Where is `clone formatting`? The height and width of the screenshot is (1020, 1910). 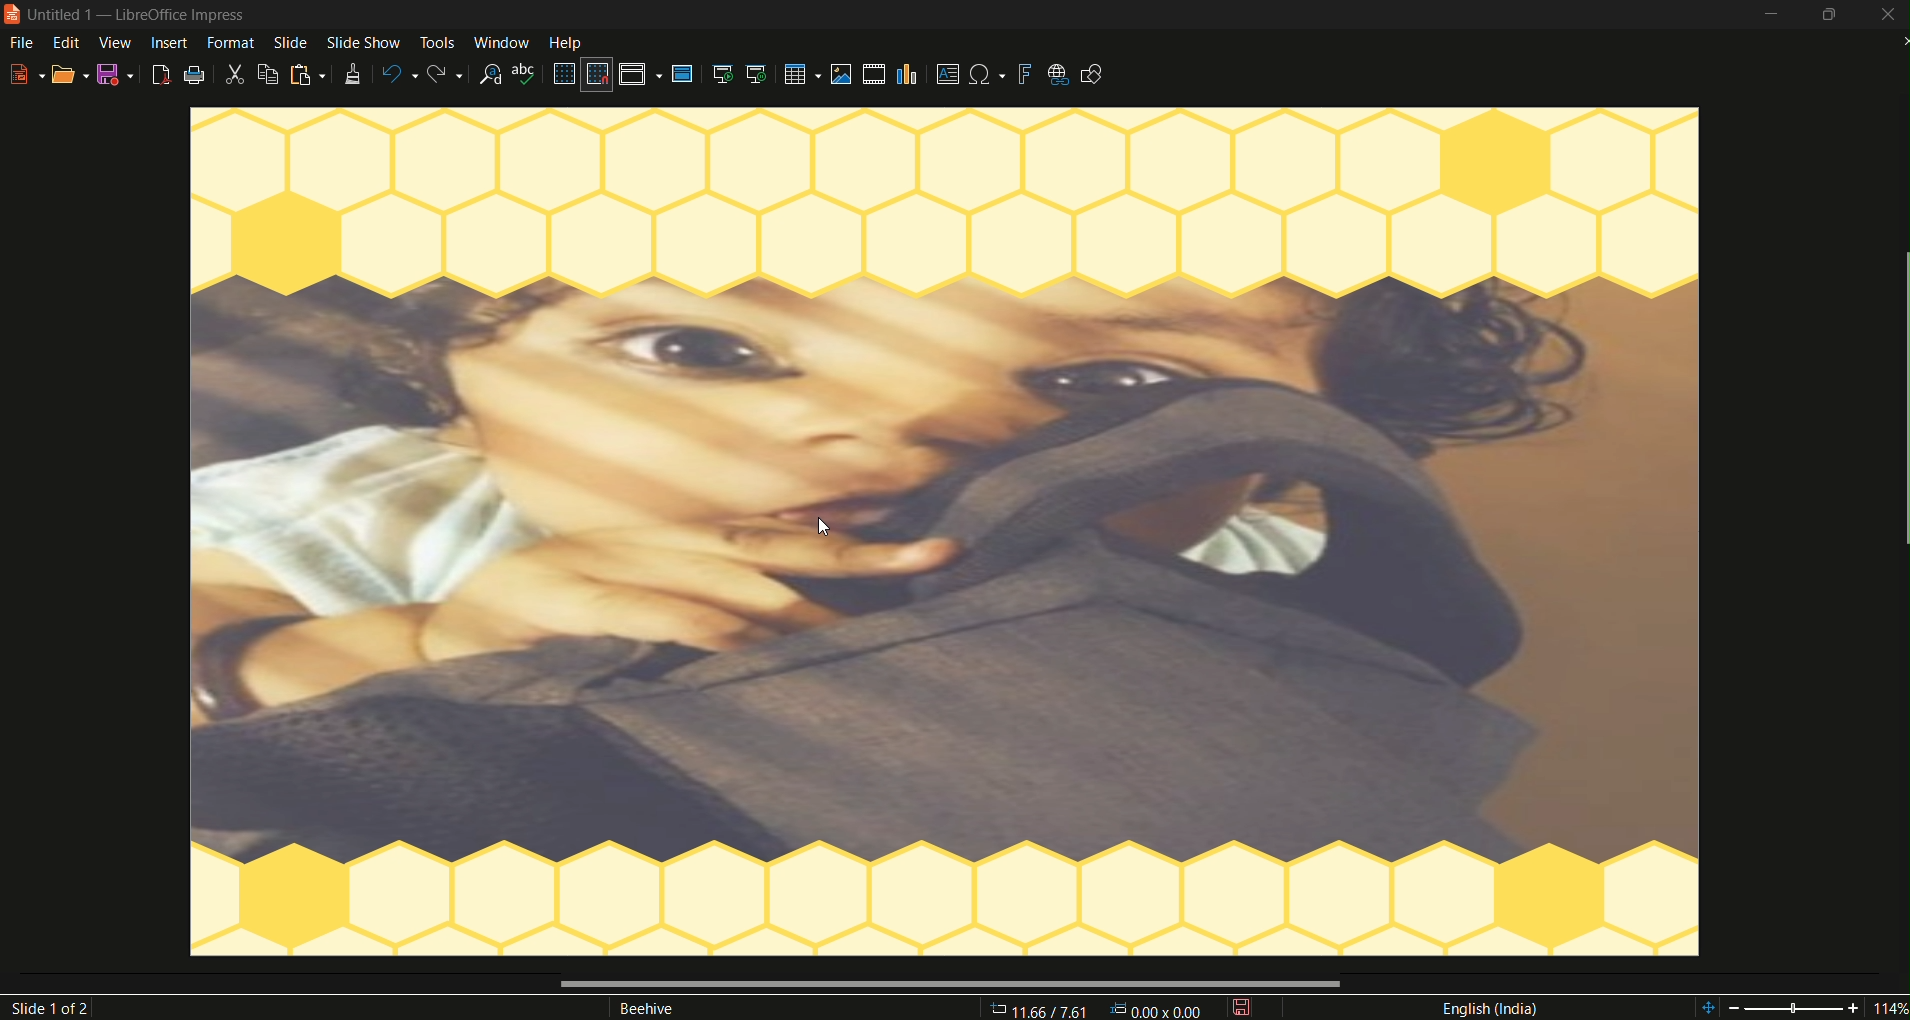 clone formatting is located at coordinates (350, 75).